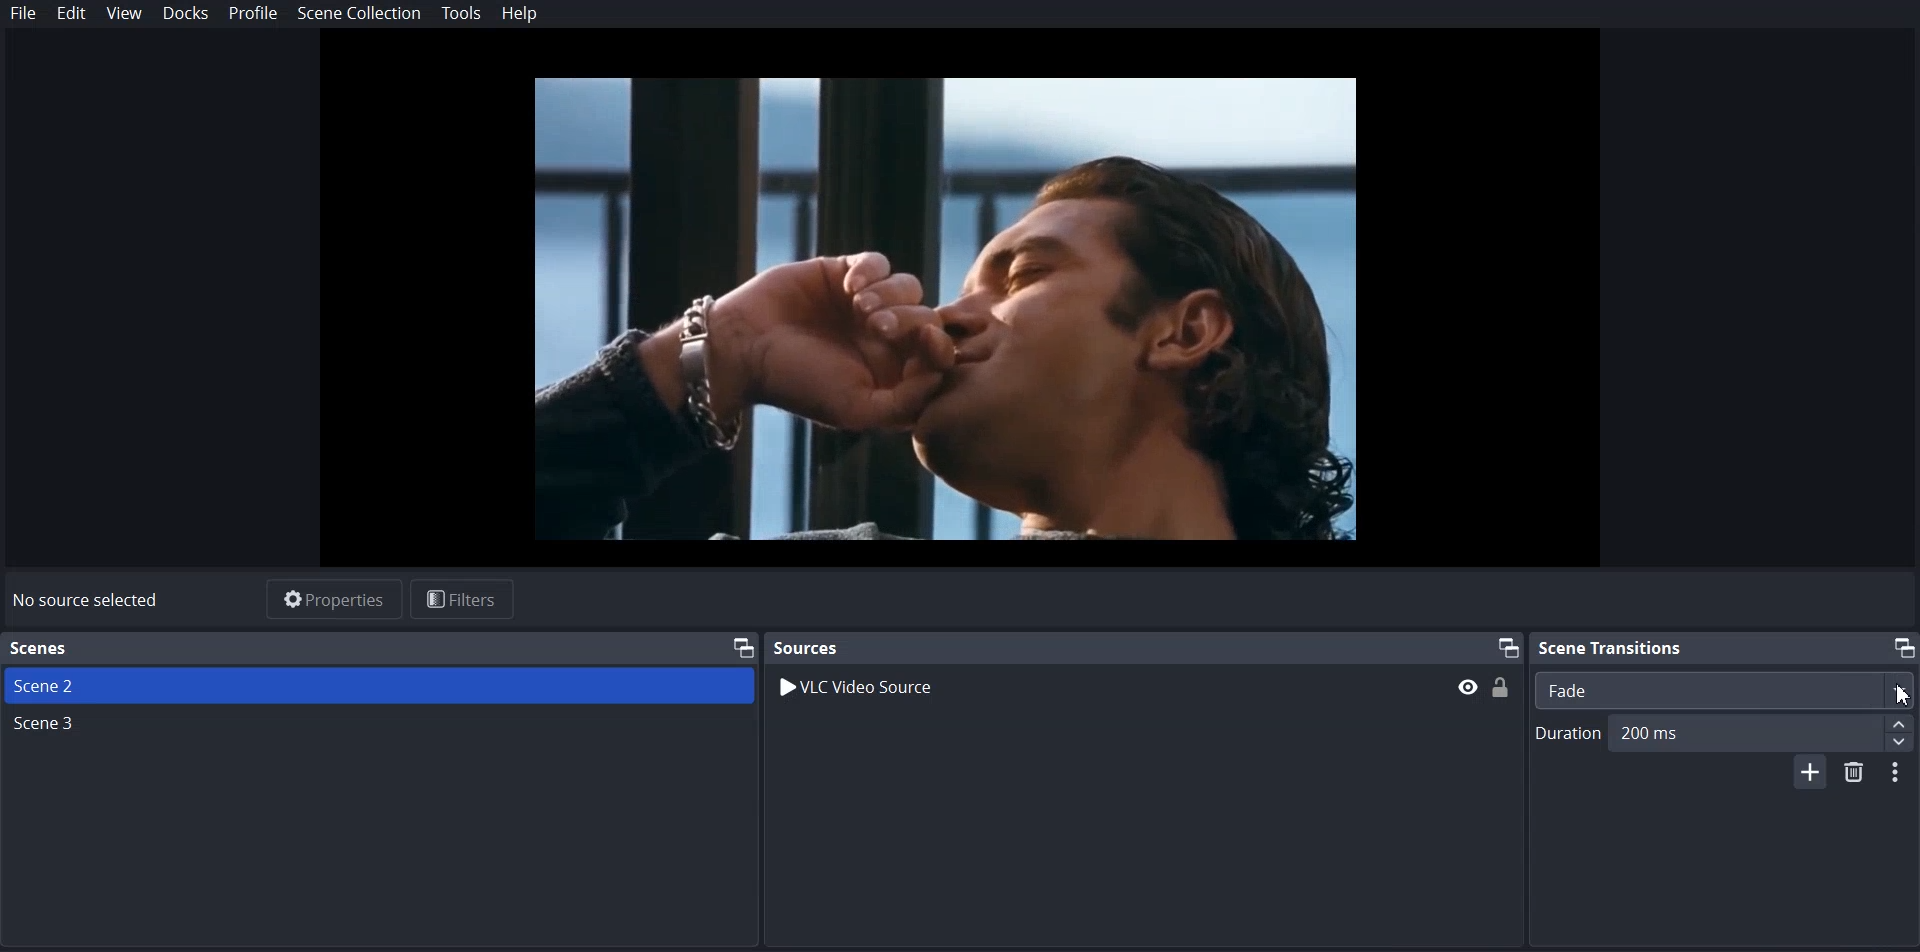 The width and height of the screenshot is (1920, 952). Describe the element at coordinates (253, 14) in the screenshot. I see `Profile` at that location.